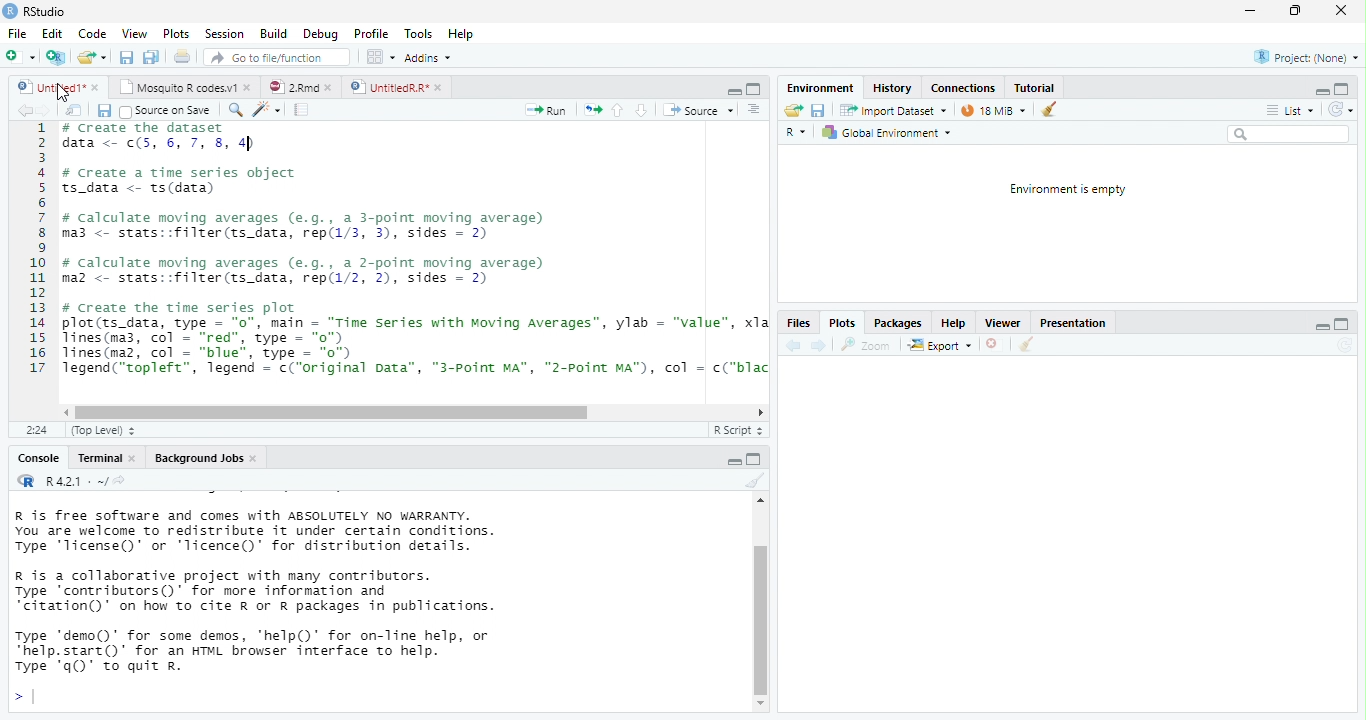 Image resolution: width=1366 pixels, height=720 pixels. Describe the element at coordinates (898, 323) in the screenshot. I see `Packages` at that location.